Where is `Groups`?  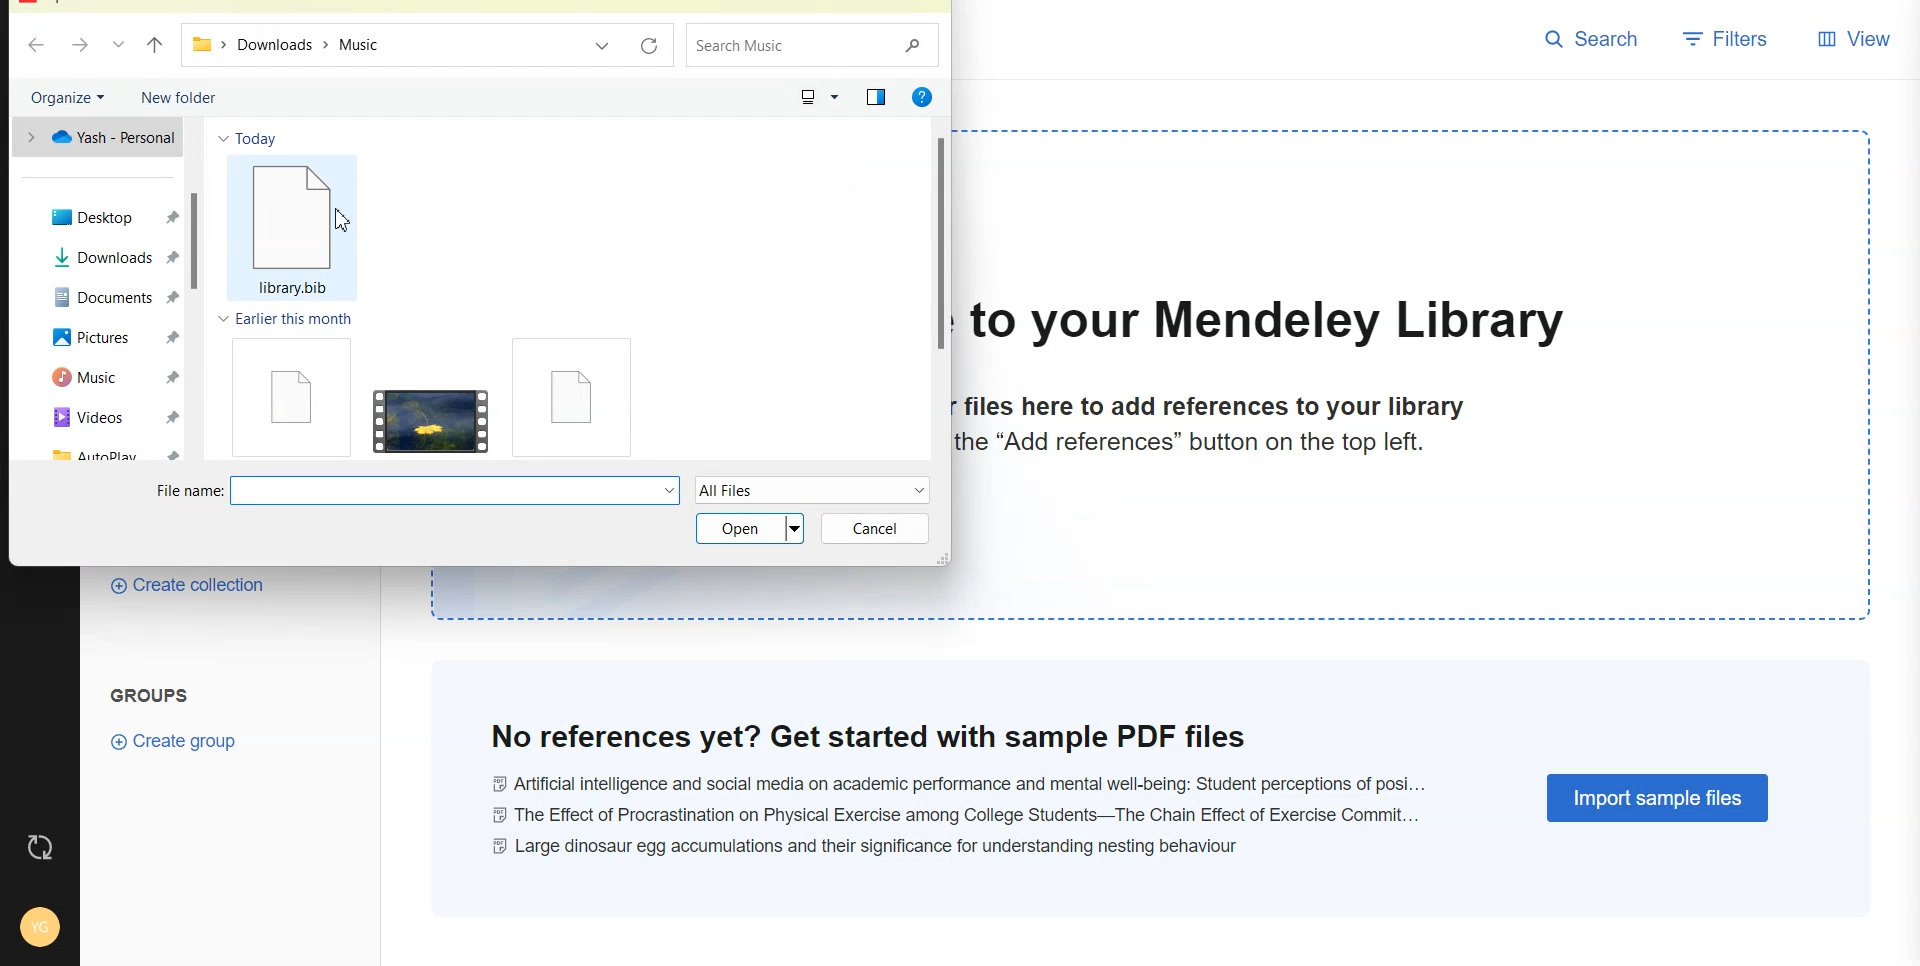
Groups is located at coordinates (152, 694).